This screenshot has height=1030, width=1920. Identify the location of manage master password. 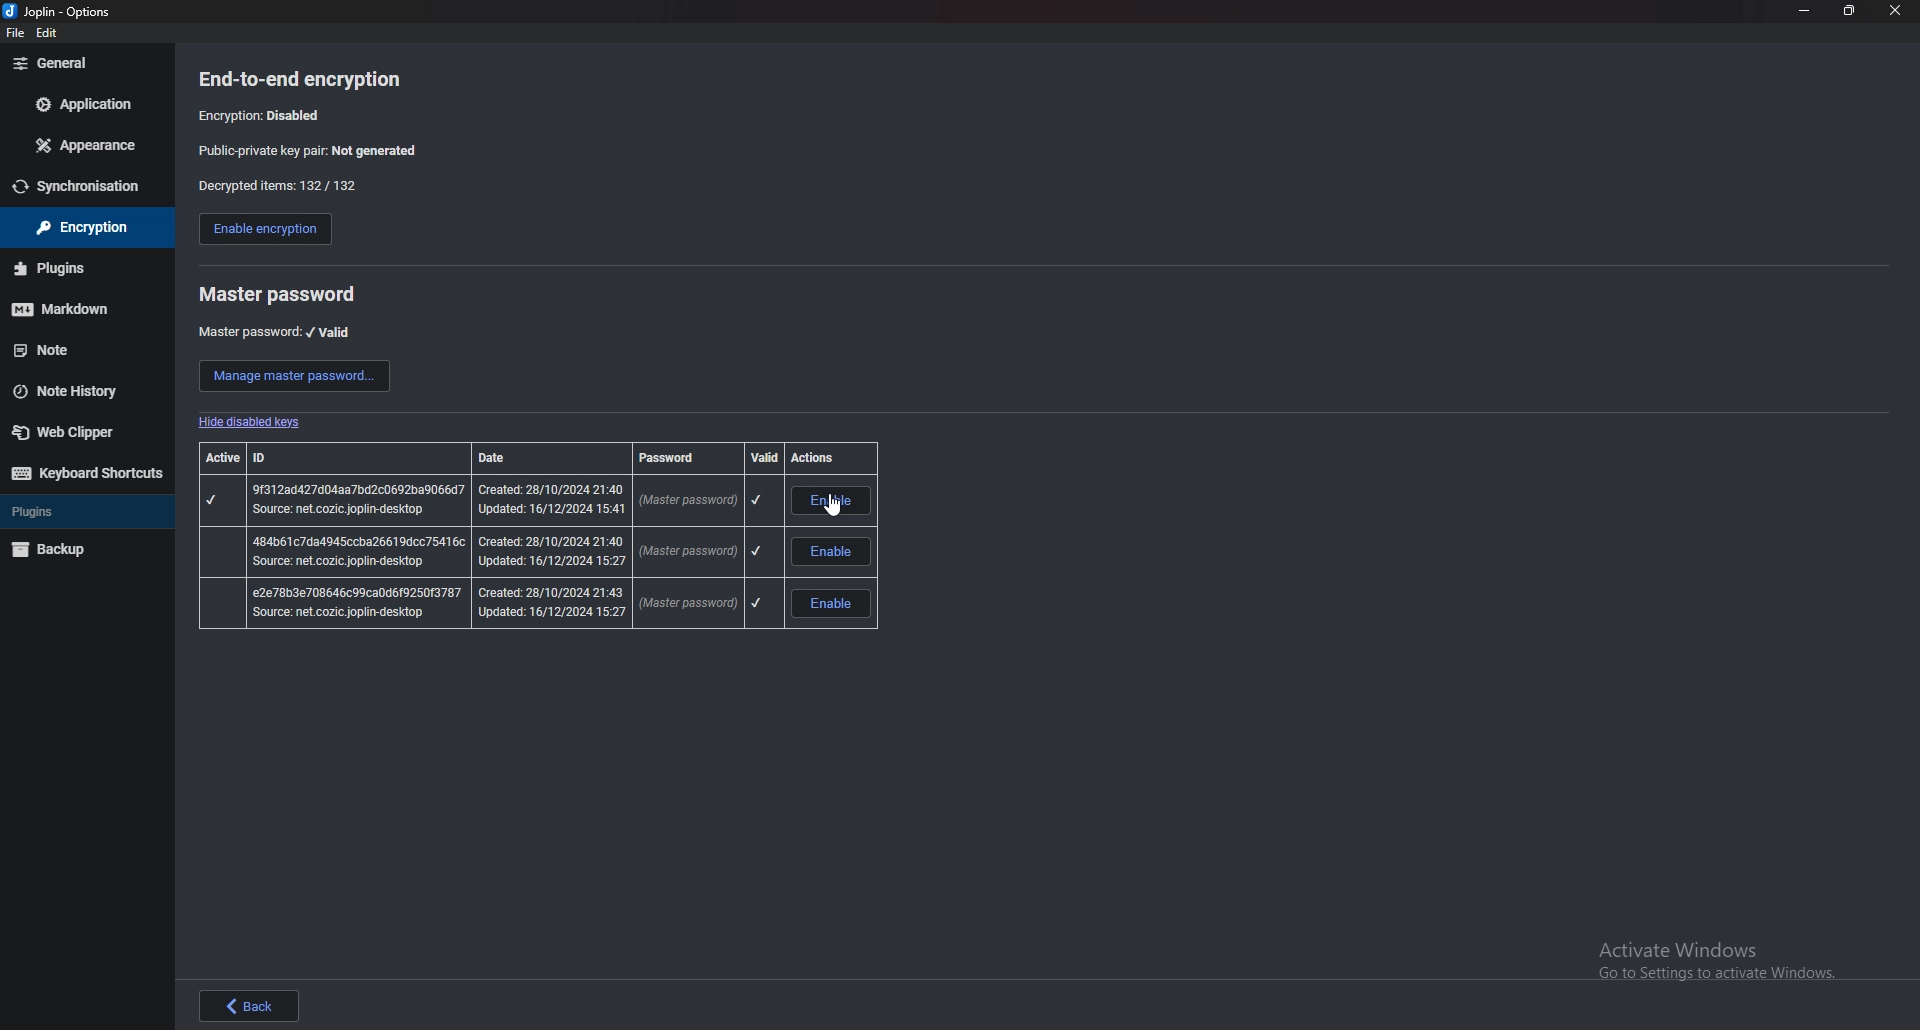
(295, 377).